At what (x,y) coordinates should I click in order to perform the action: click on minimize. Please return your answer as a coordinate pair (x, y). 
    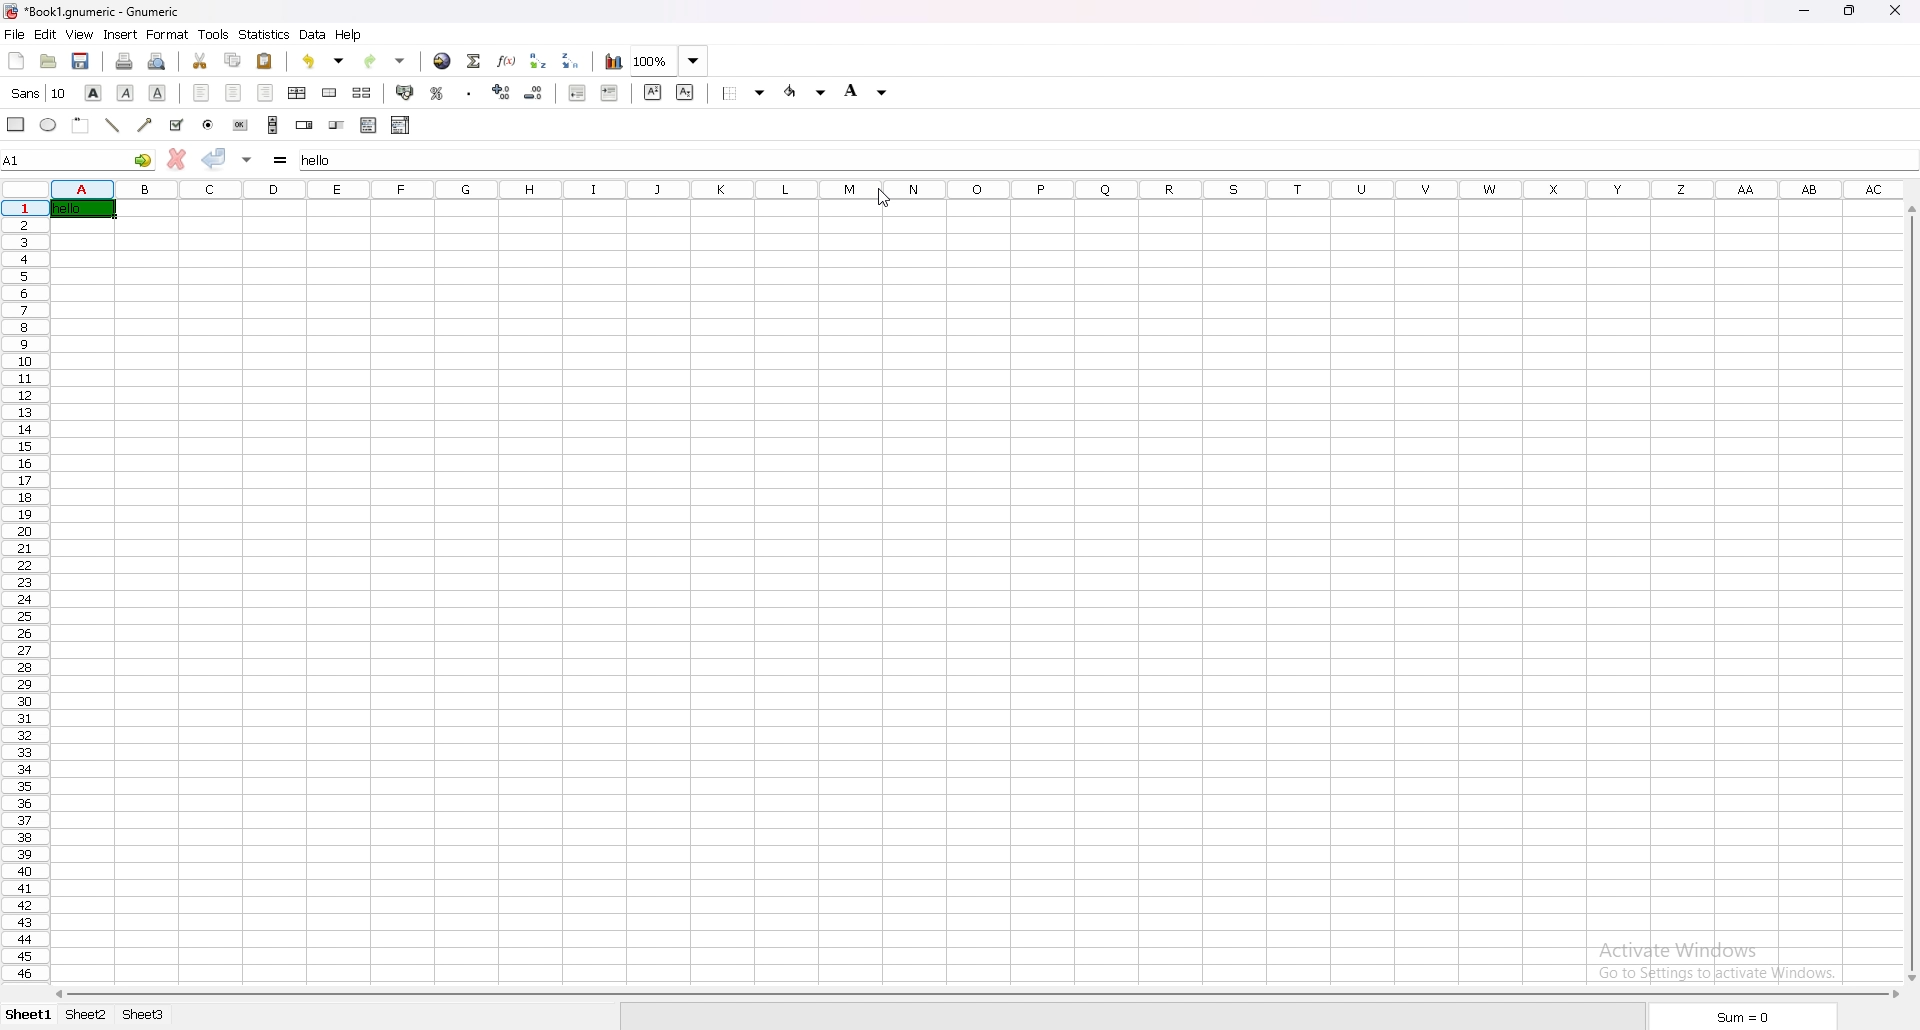
    Looking at the image, I should click on (1803, 10).